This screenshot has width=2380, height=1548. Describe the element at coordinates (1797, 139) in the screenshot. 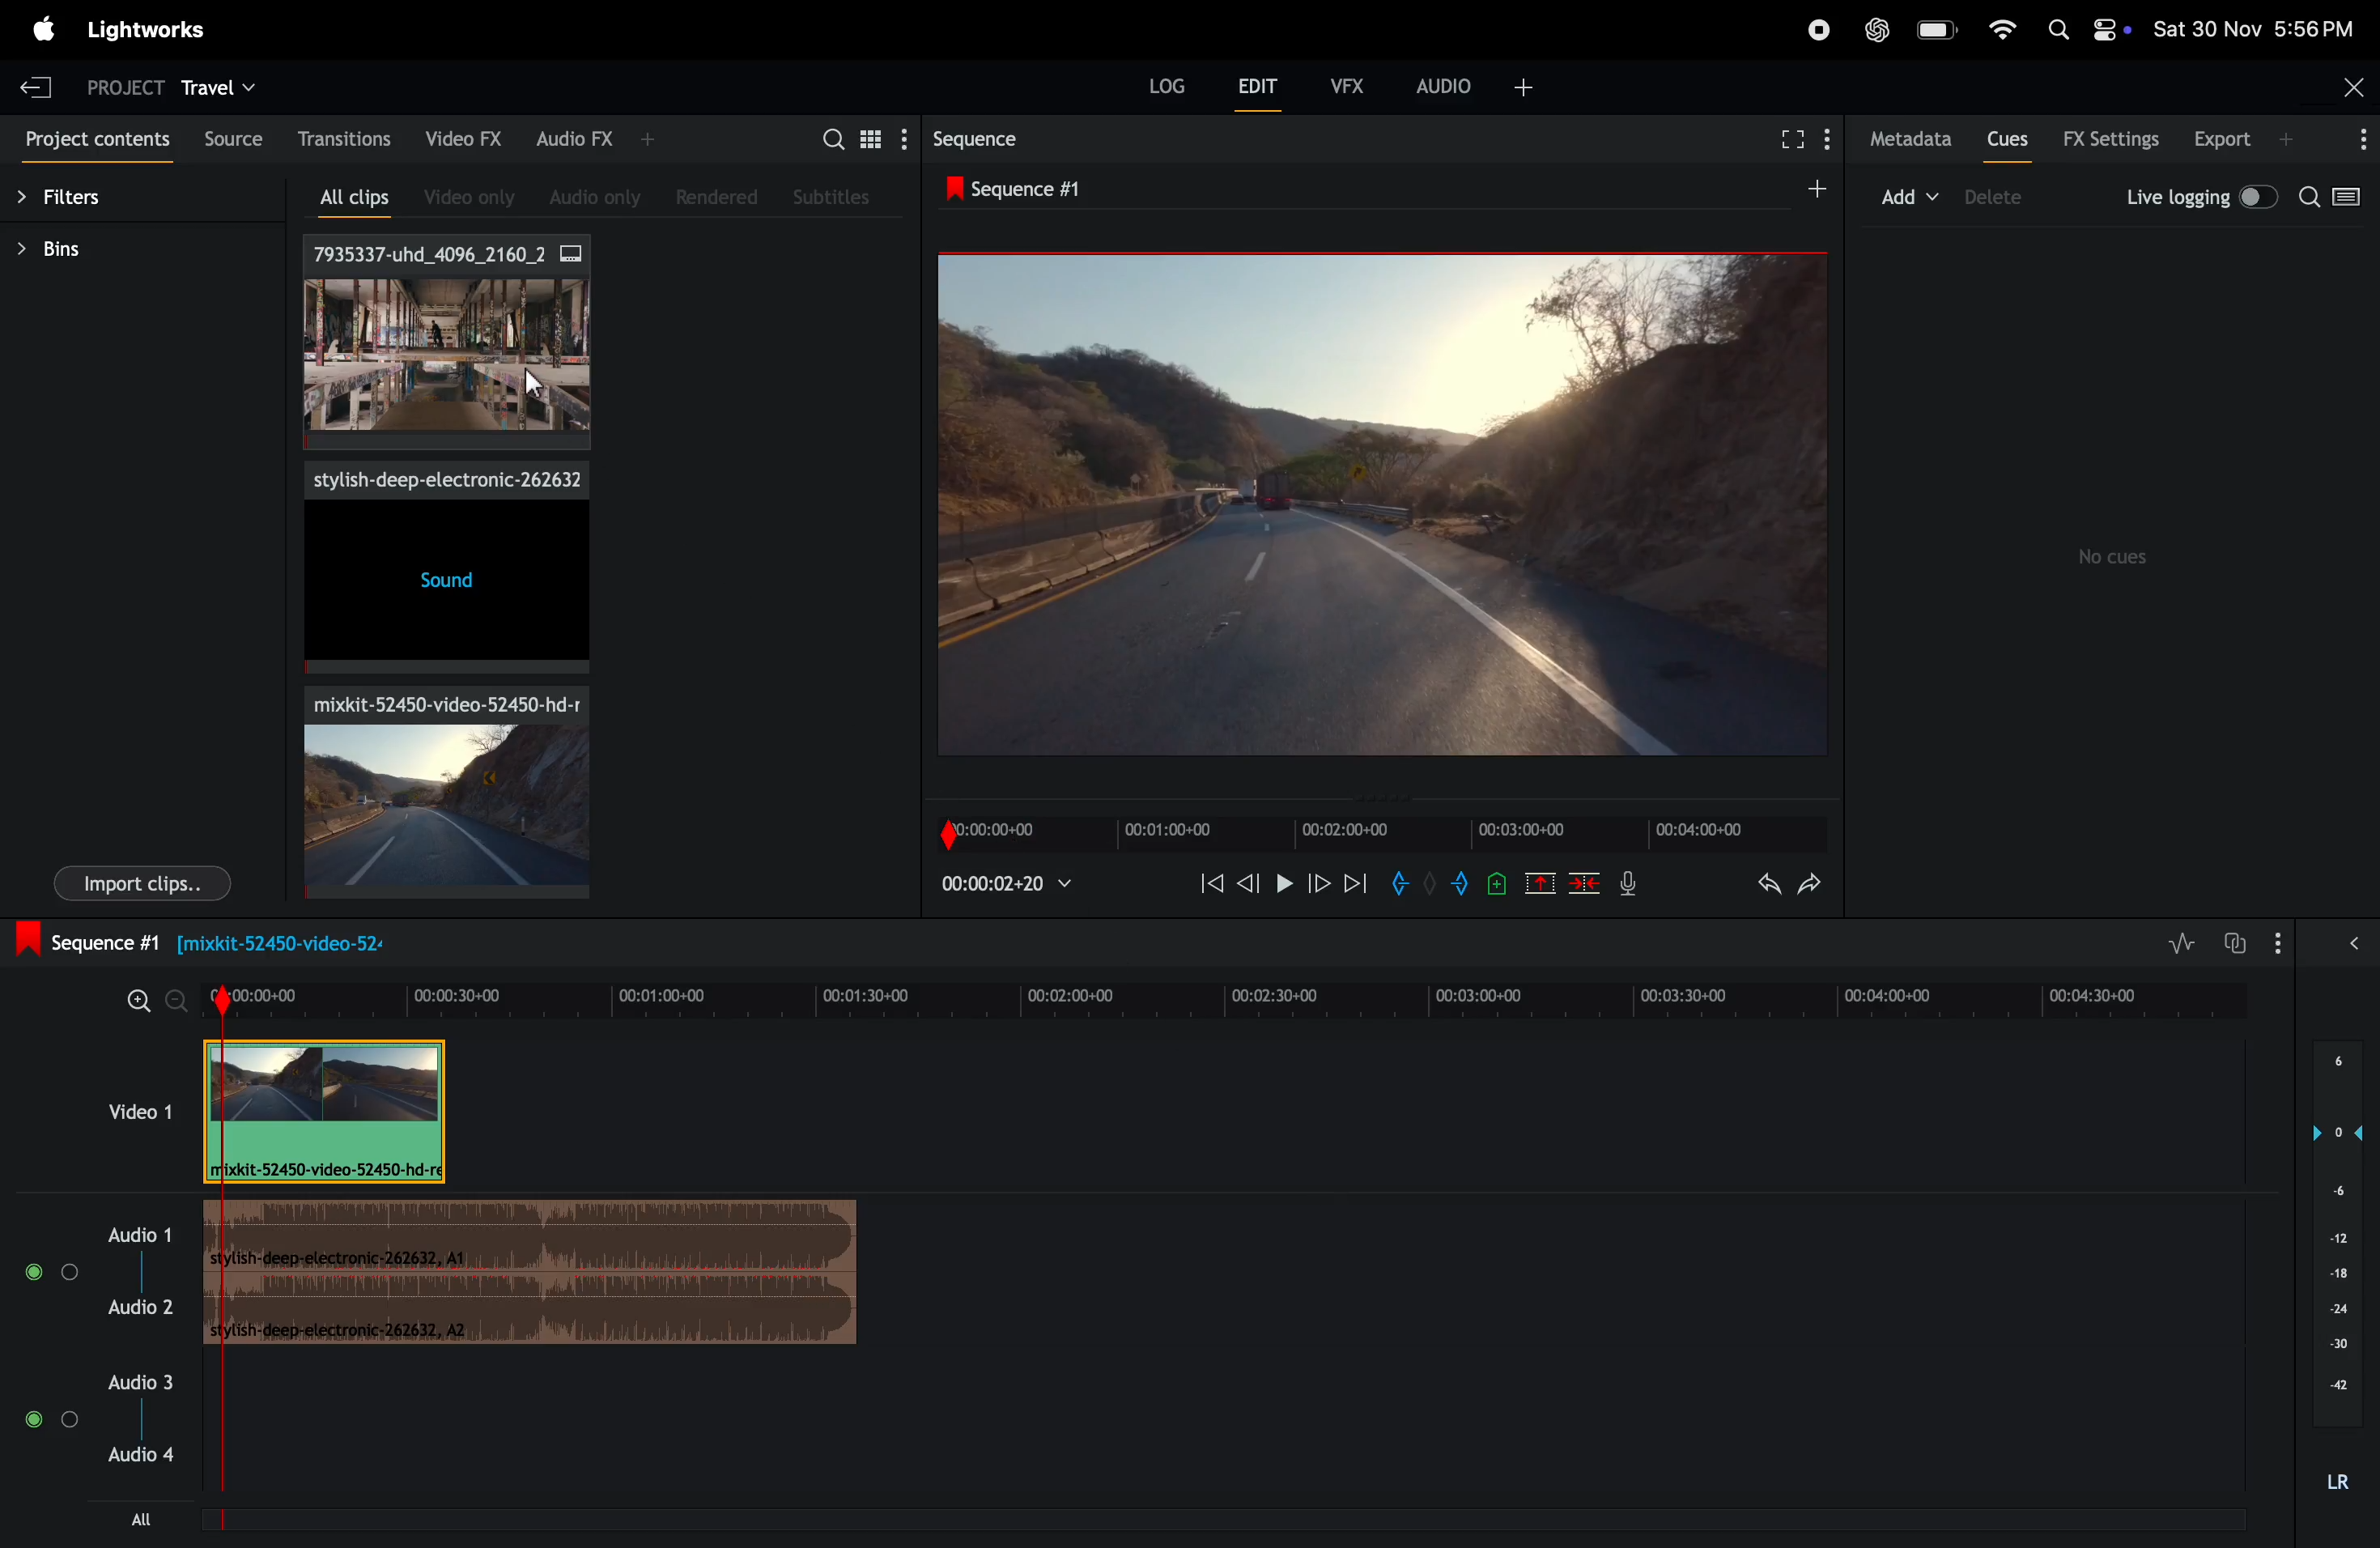

I see `fullscreen` at that location.